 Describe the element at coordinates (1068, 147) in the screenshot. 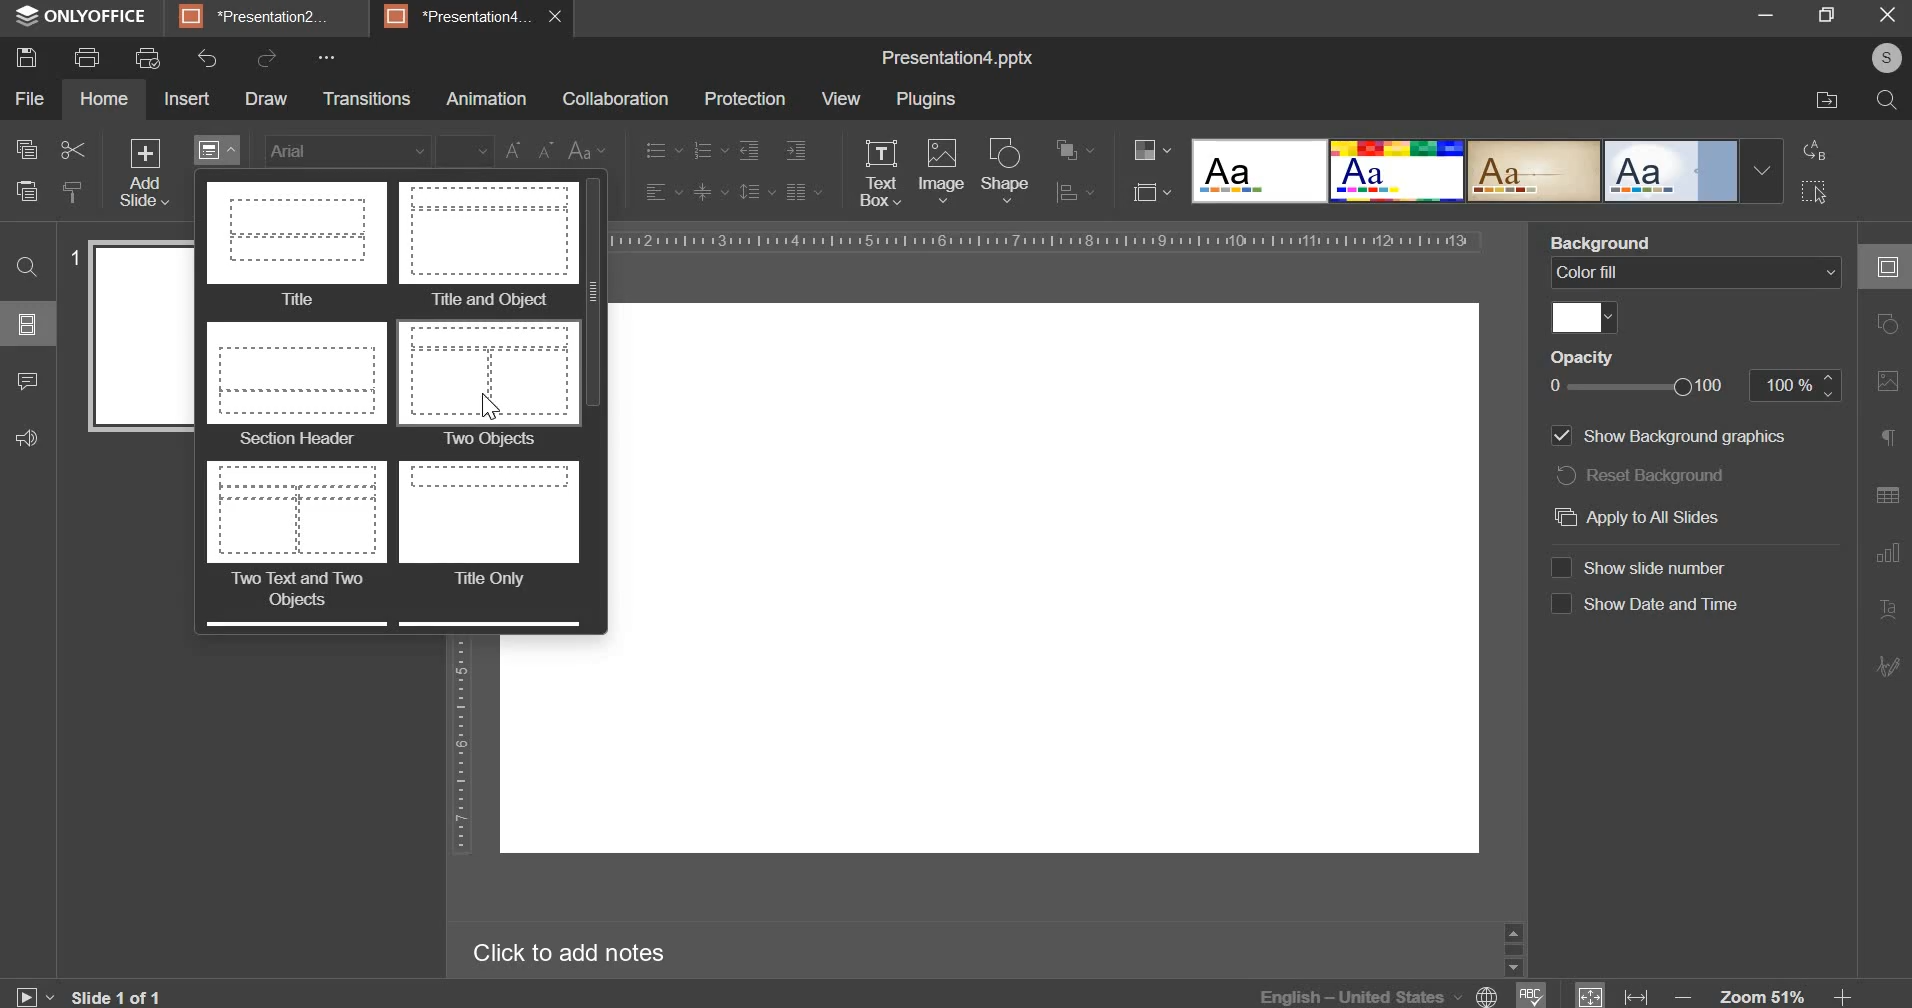

I see `arrangement` at that location.